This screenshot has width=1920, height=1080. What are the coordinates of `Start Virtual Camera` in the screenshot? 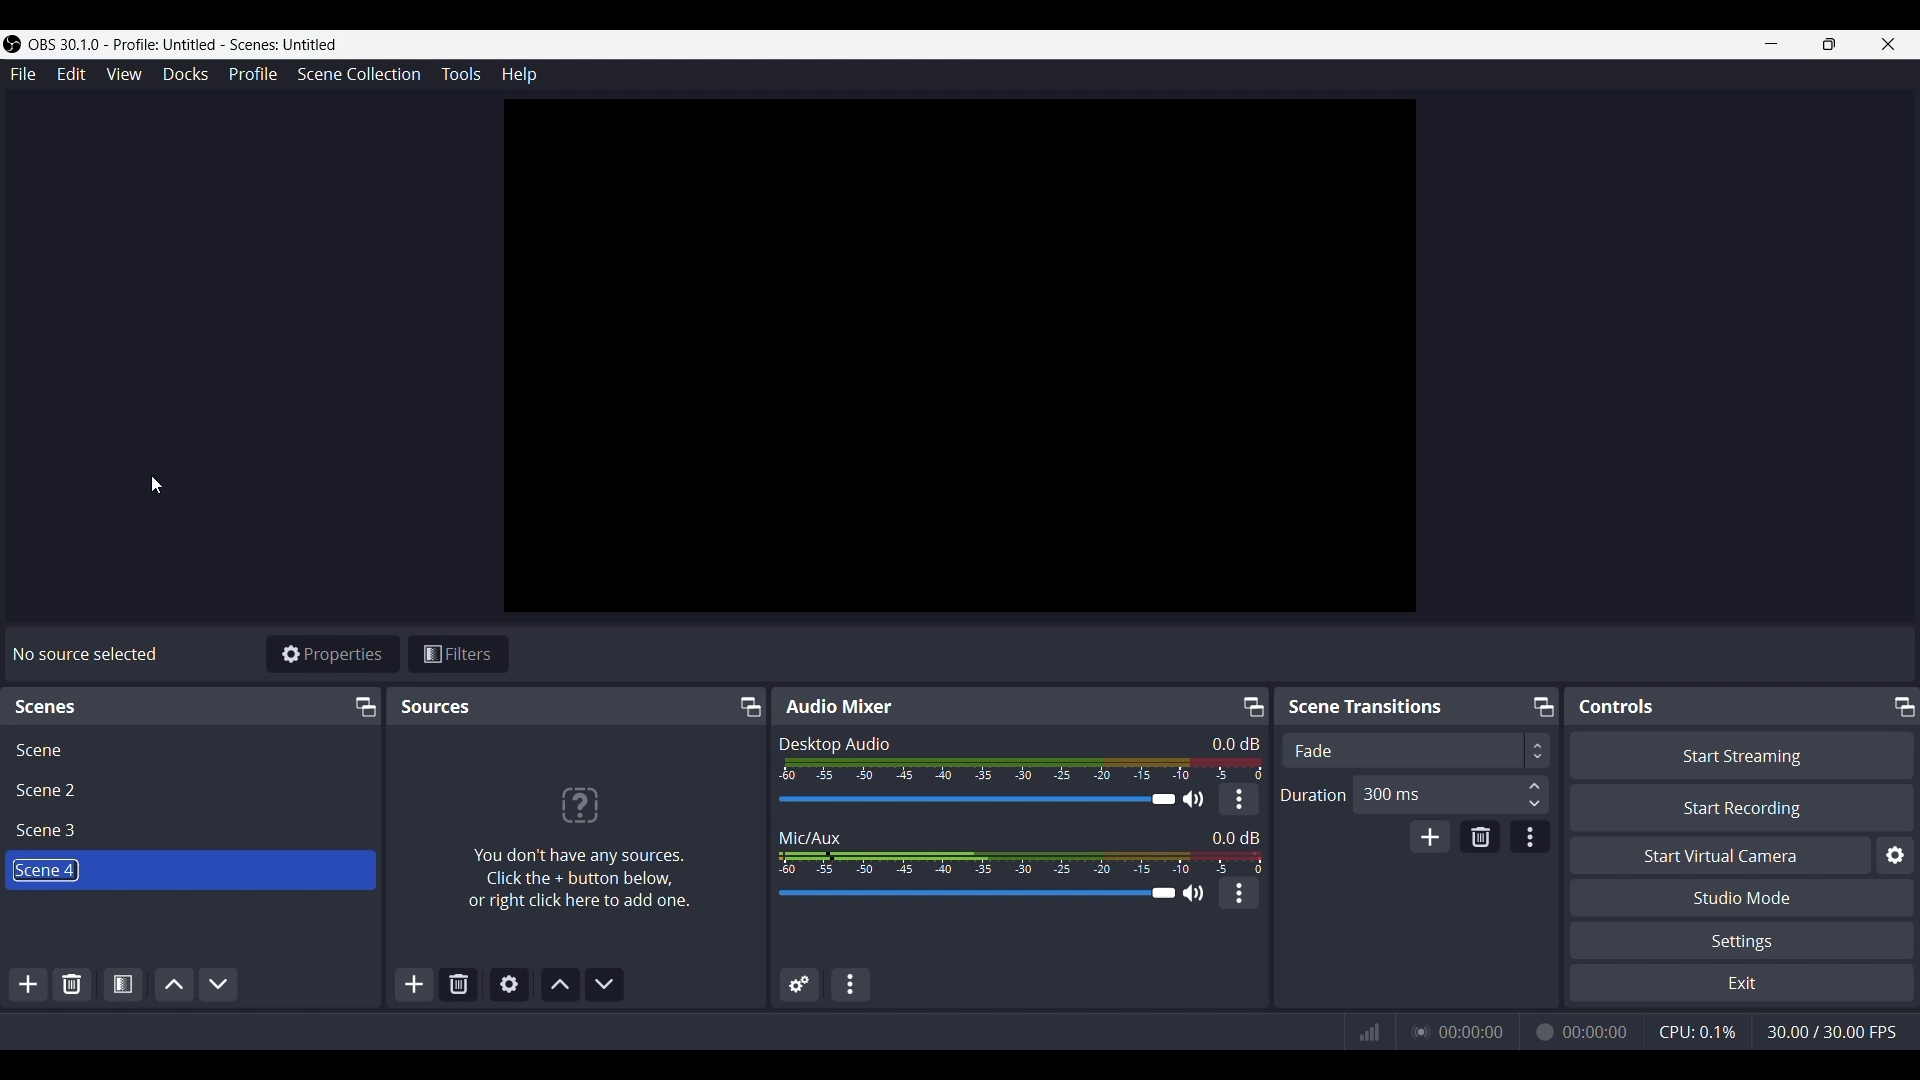 It's located at (1719, 856).